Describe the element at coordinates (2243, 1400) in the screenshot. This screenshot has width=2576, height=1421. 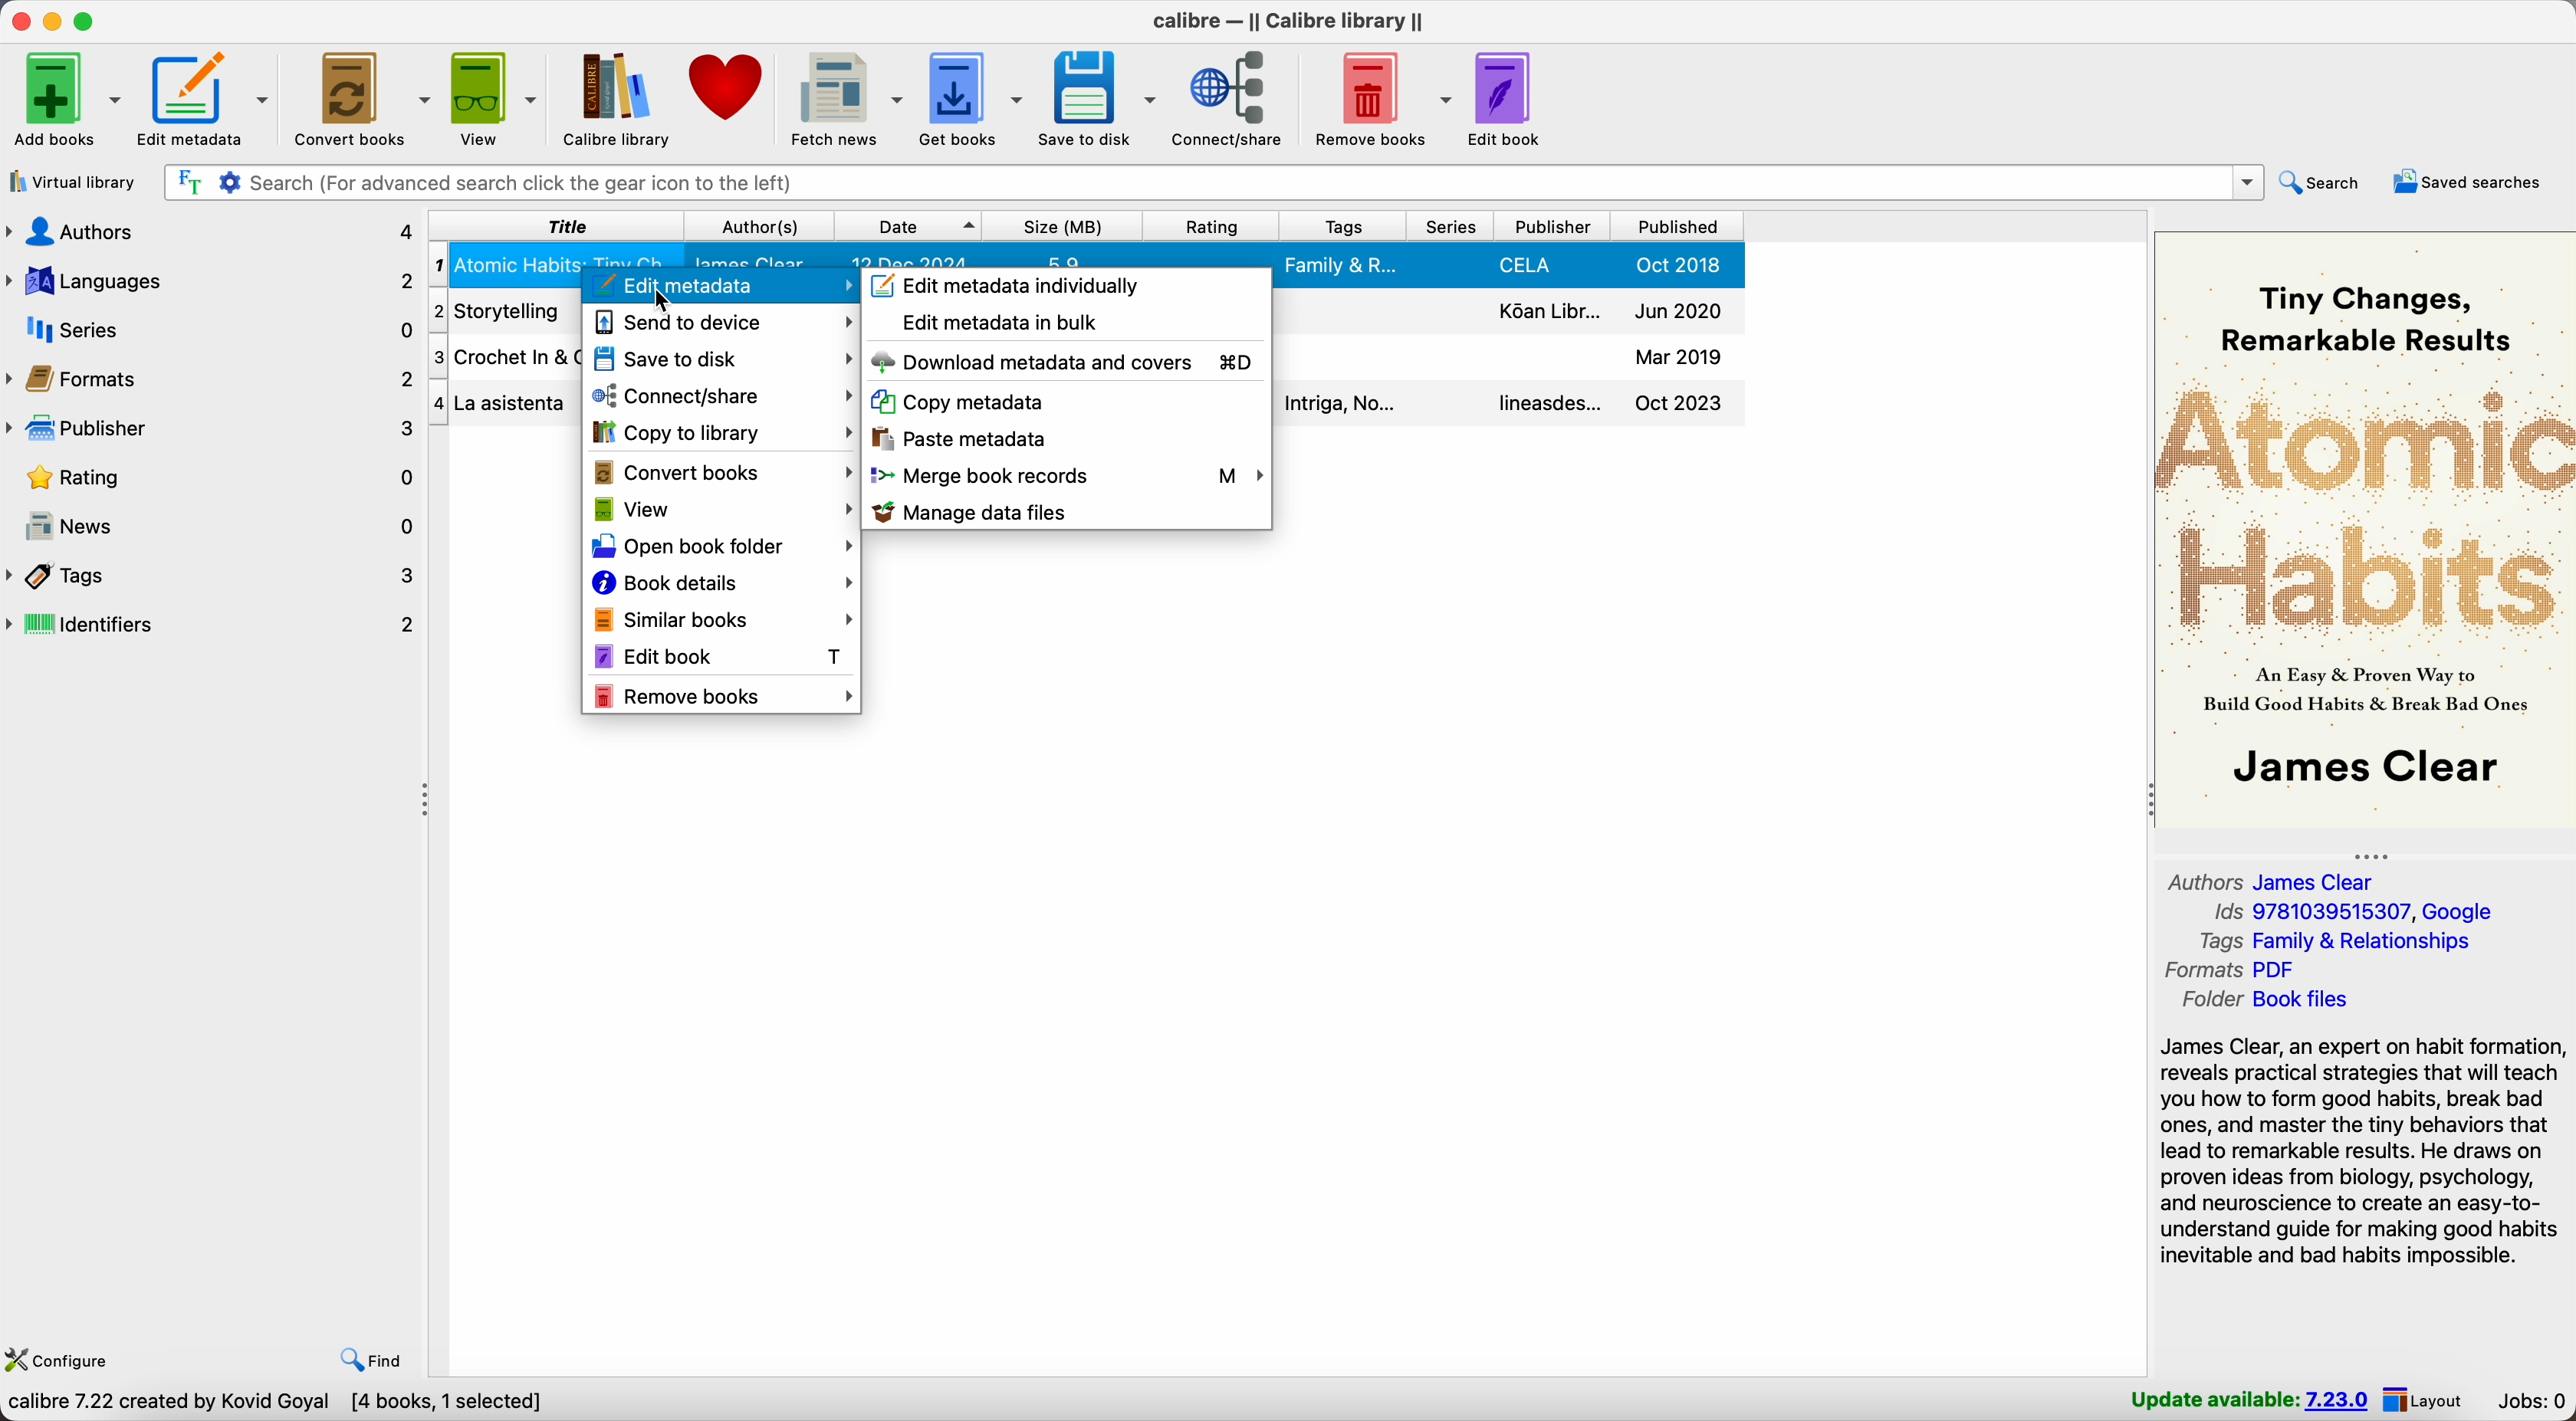
I see `update available` at that location.